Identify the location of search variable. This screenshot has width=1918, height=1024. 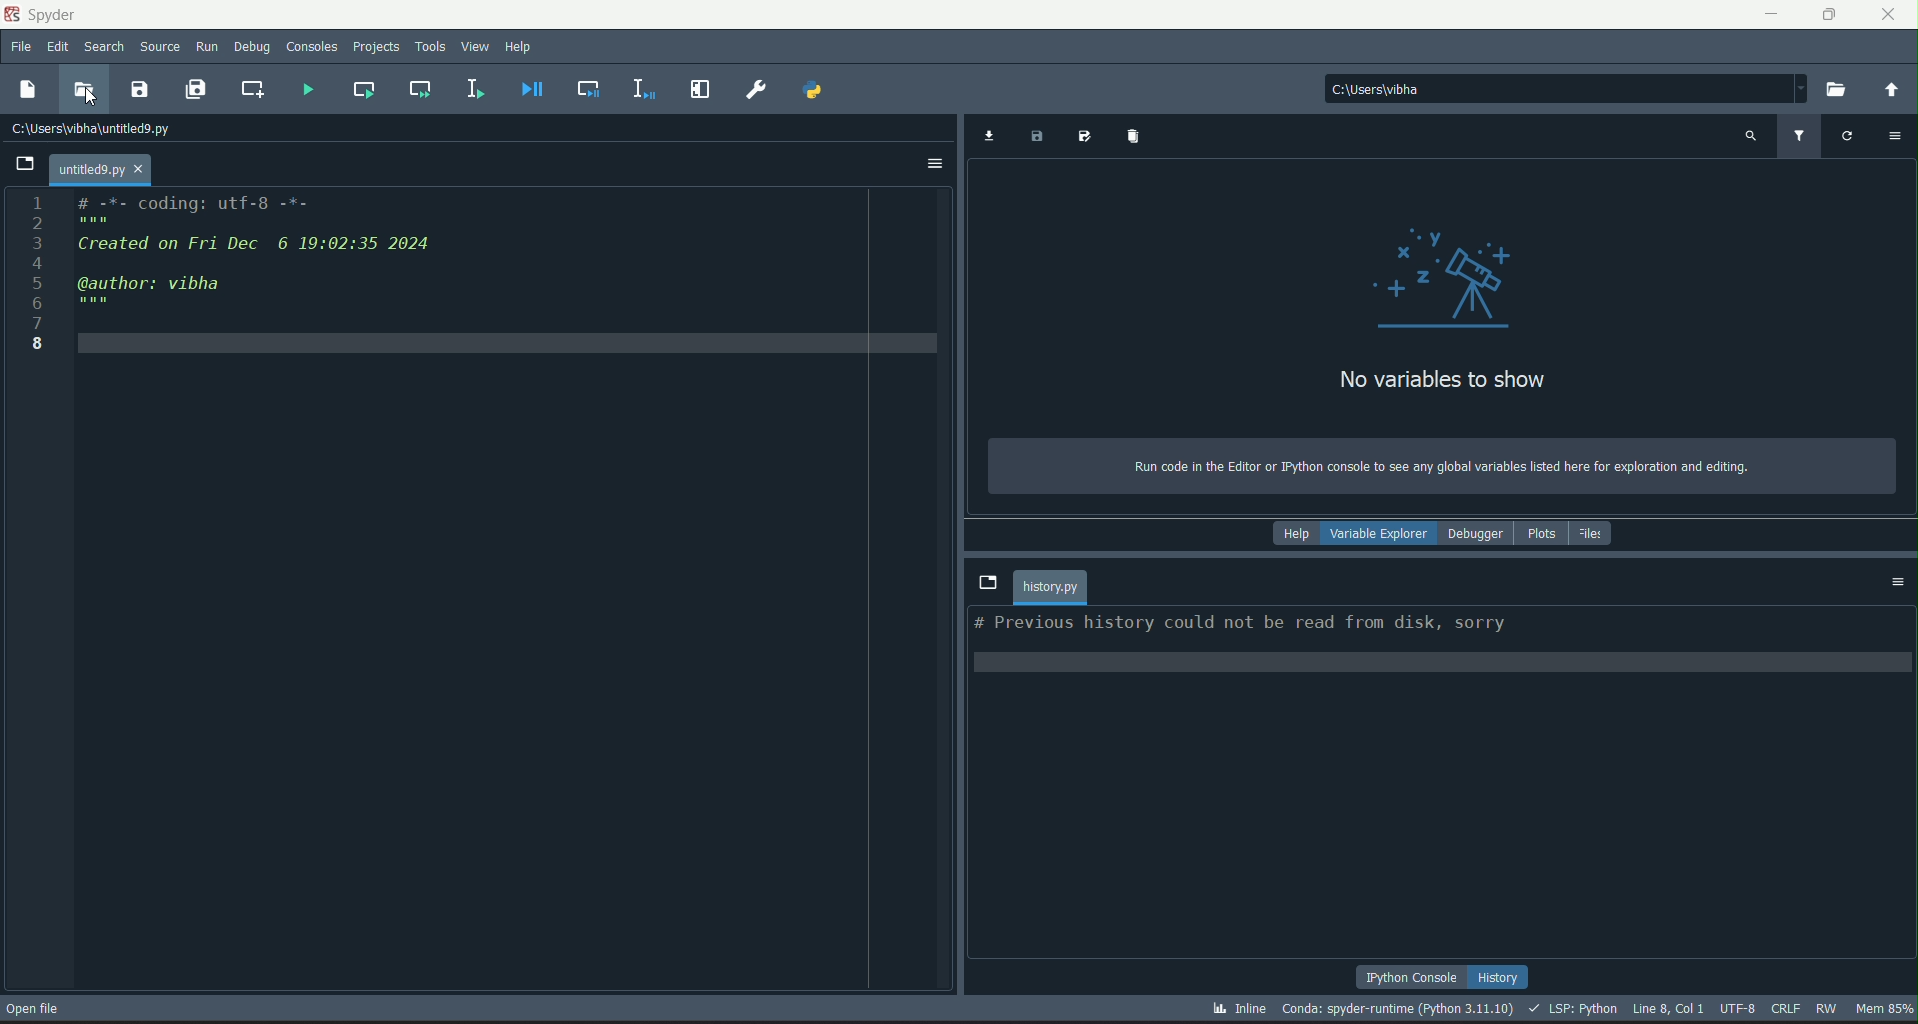
(1748, 137).